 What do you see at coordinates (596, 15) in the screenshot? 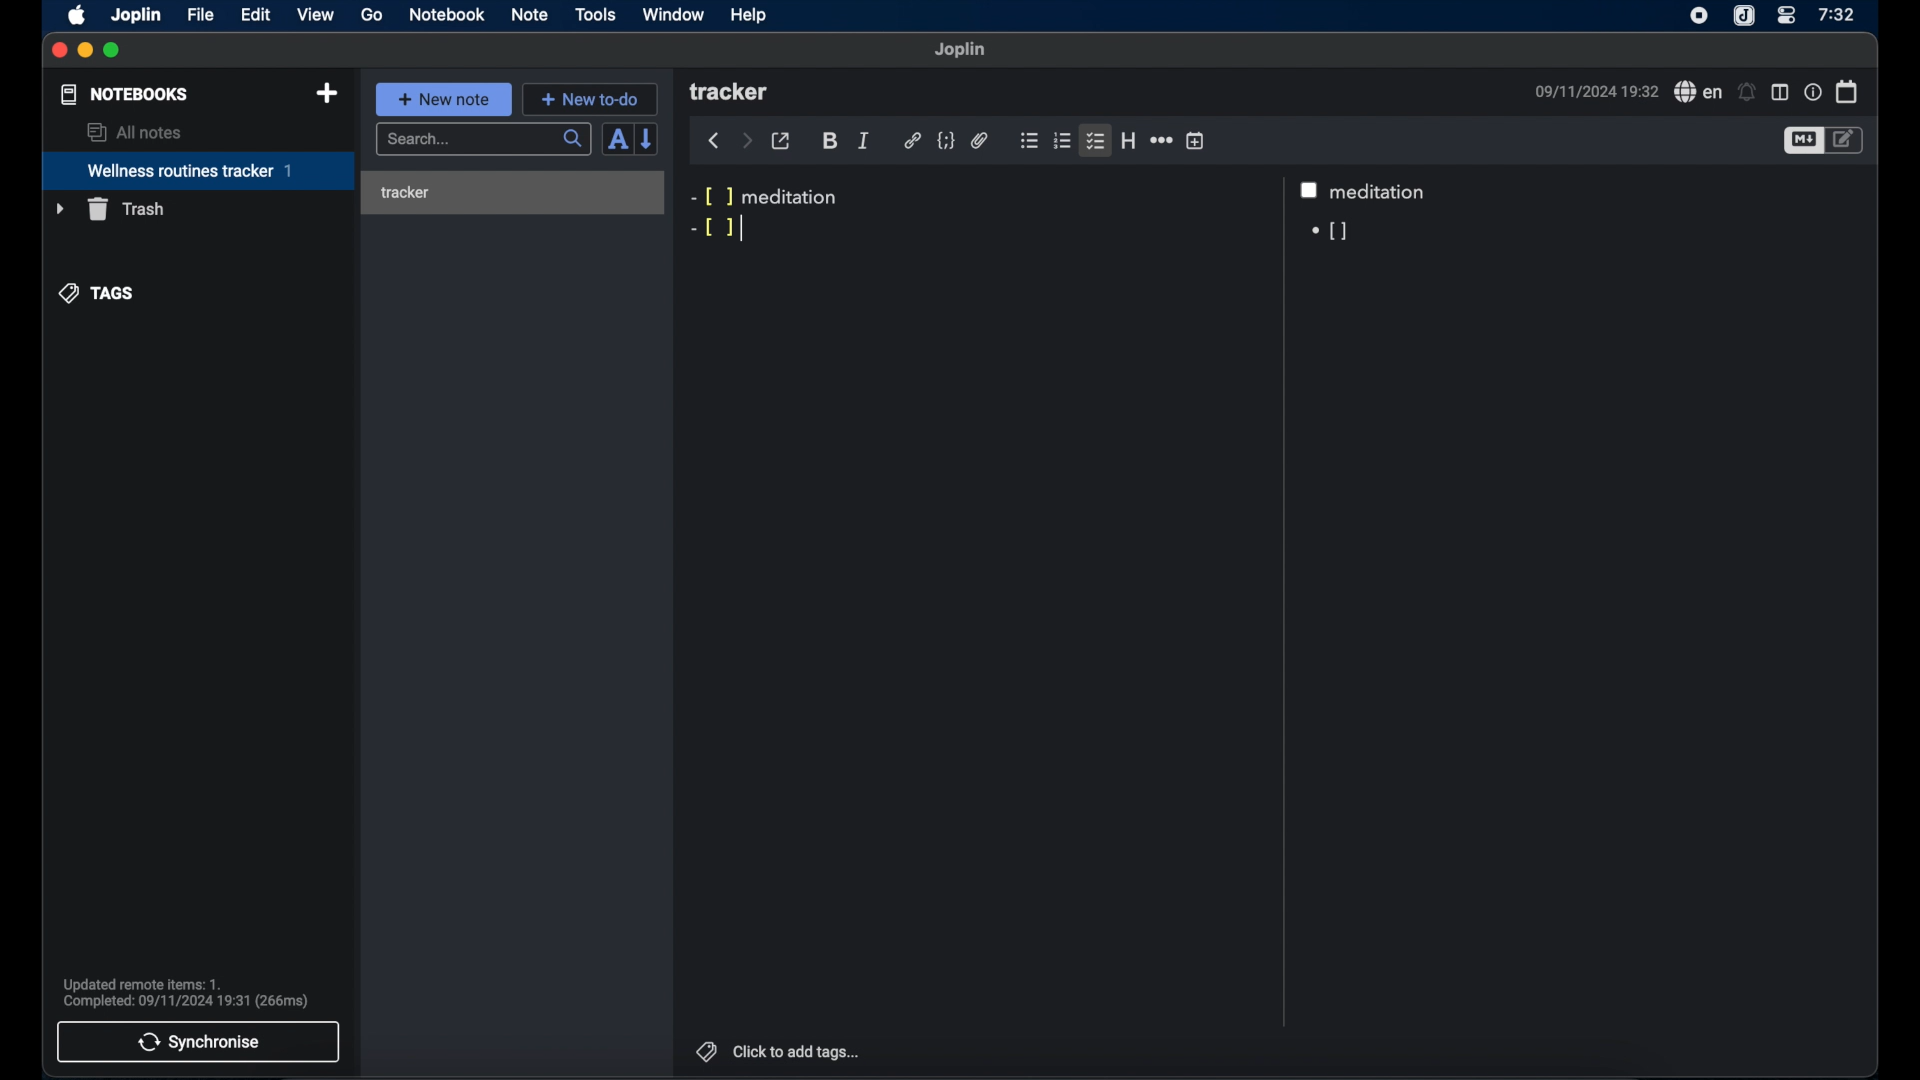
I see `tools` at bounding box center [596, 15].